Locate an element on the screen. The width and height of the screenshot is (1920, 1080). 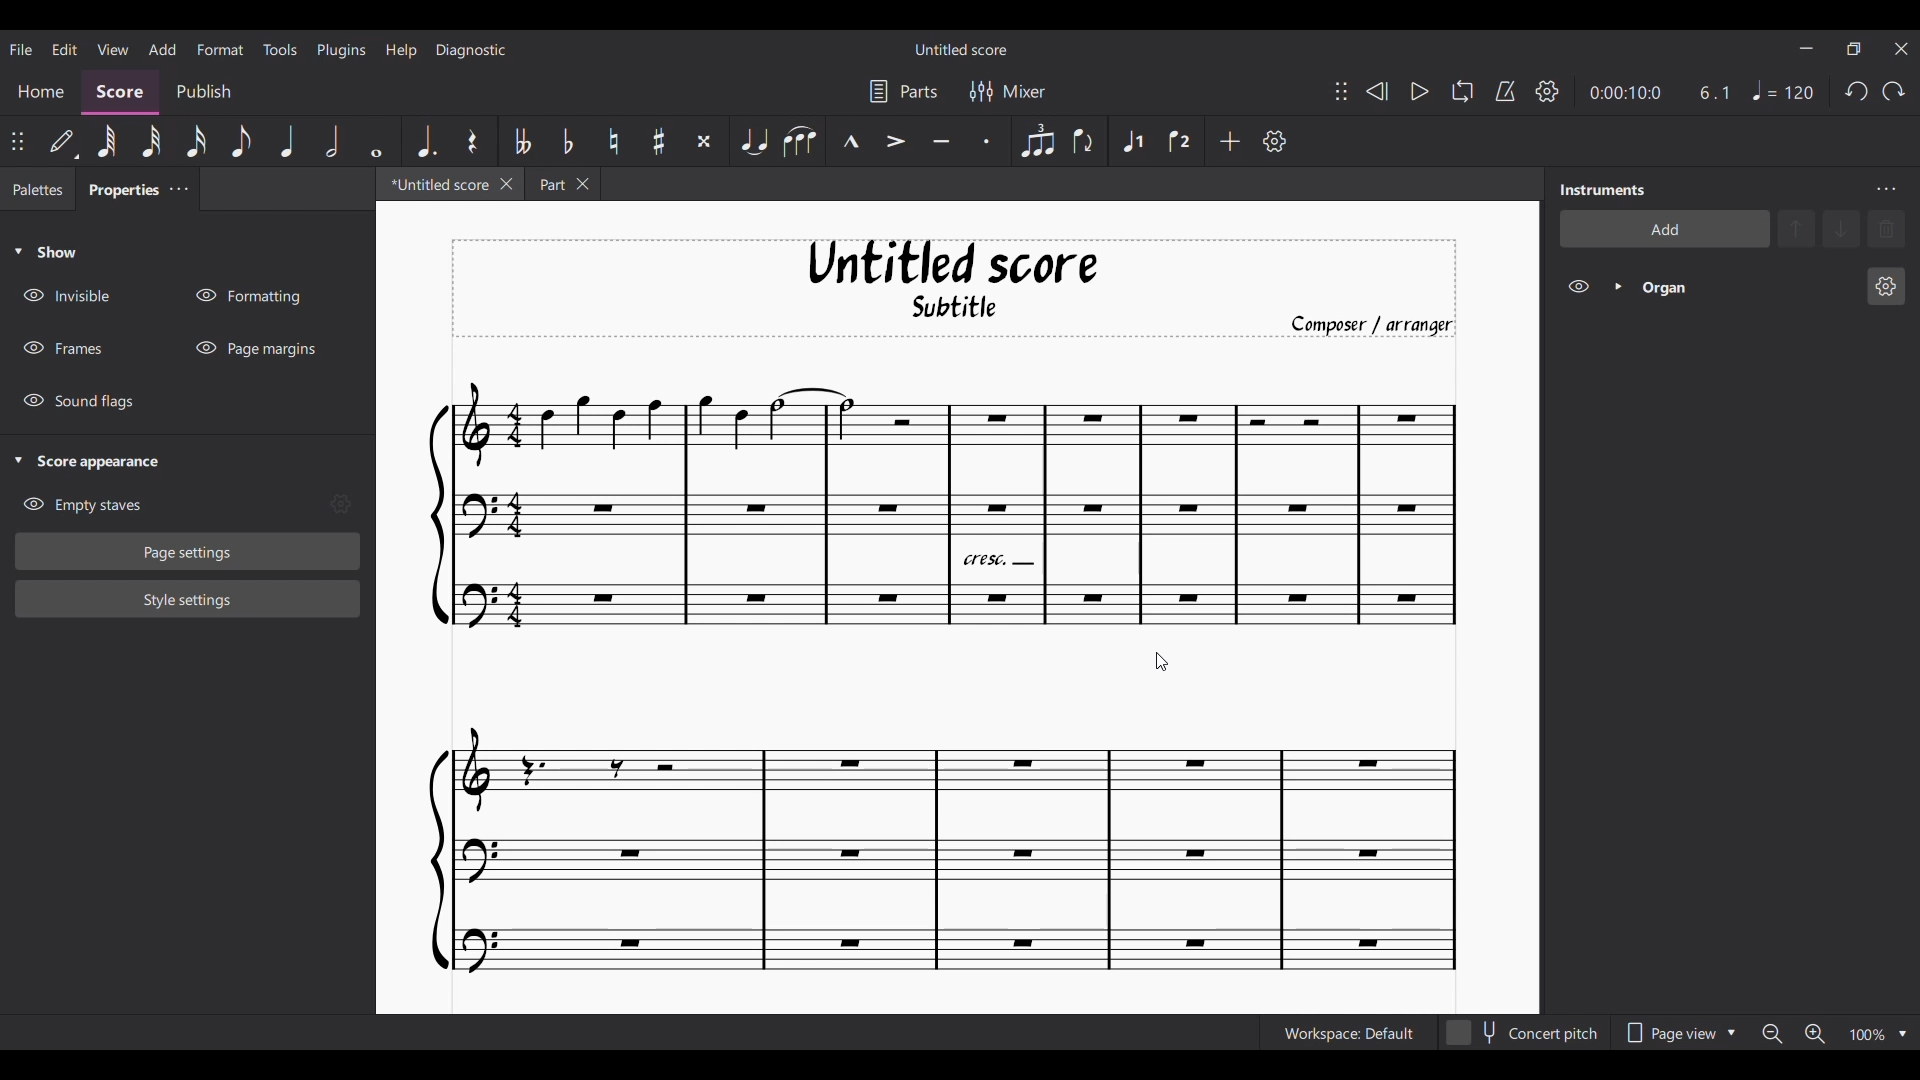
Voice 1 is located at coordinates (1132, 140).